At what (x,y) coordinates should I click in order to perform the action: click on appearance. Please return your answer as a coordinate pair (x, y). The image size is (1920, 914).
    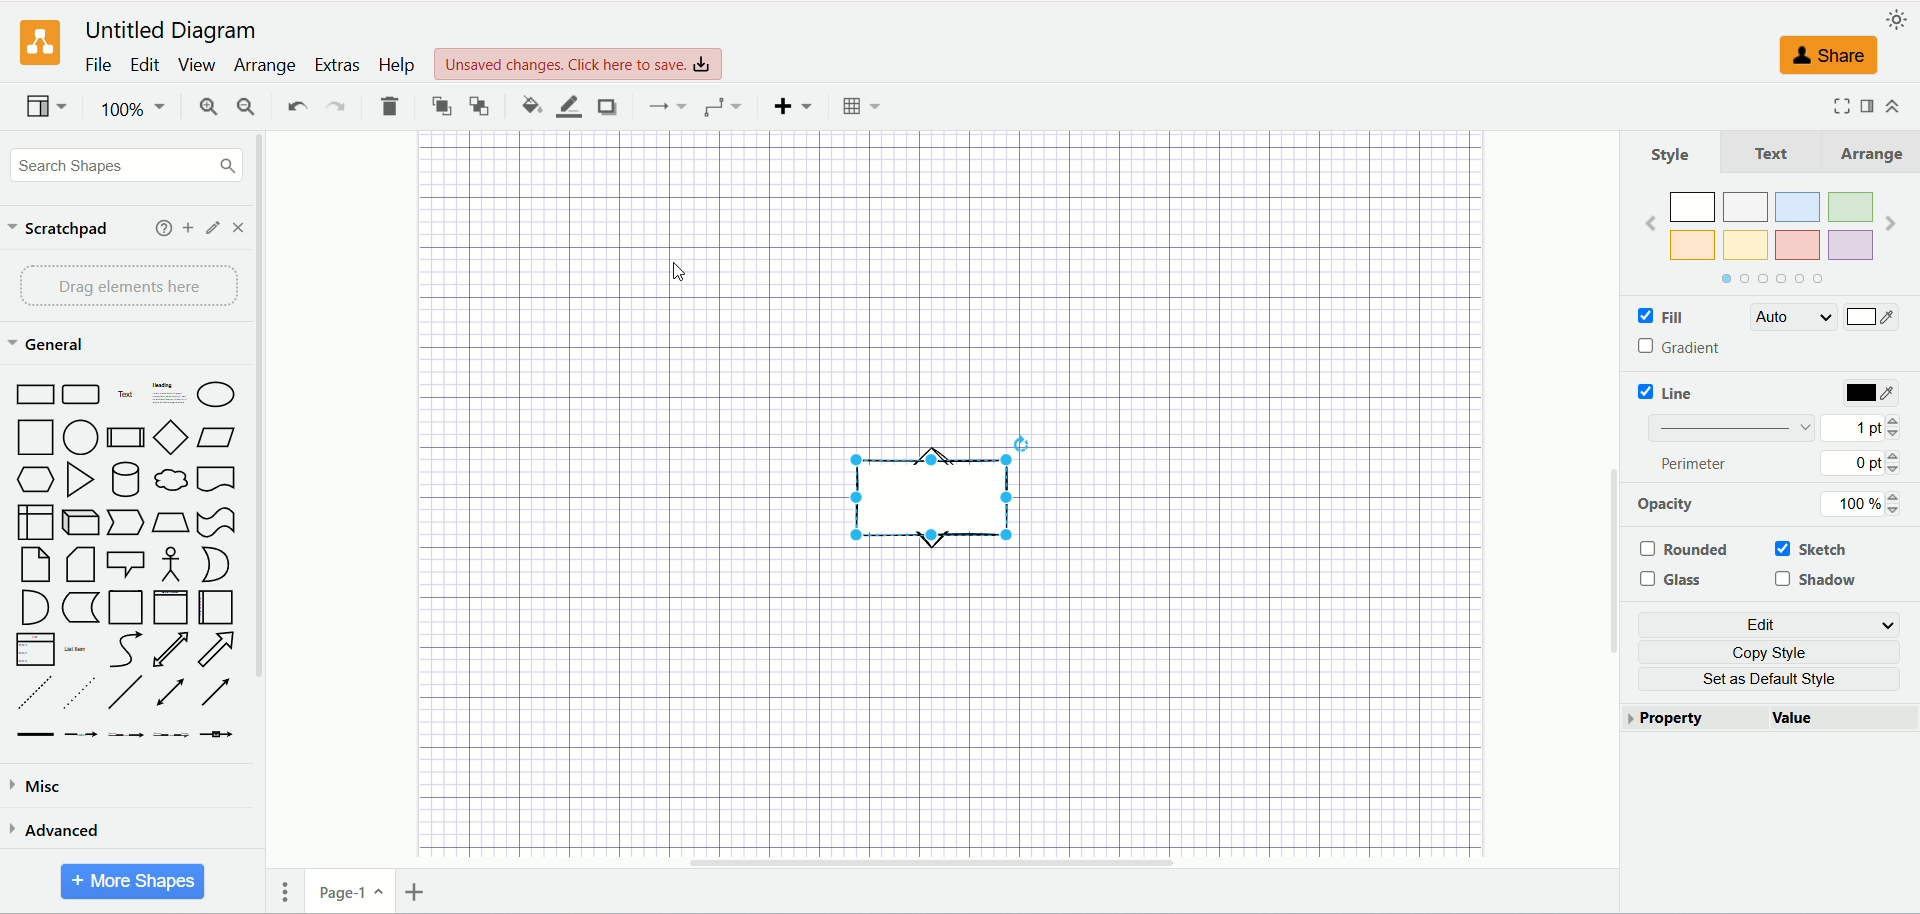
    Looking at the image, I should click on (1897, 19).